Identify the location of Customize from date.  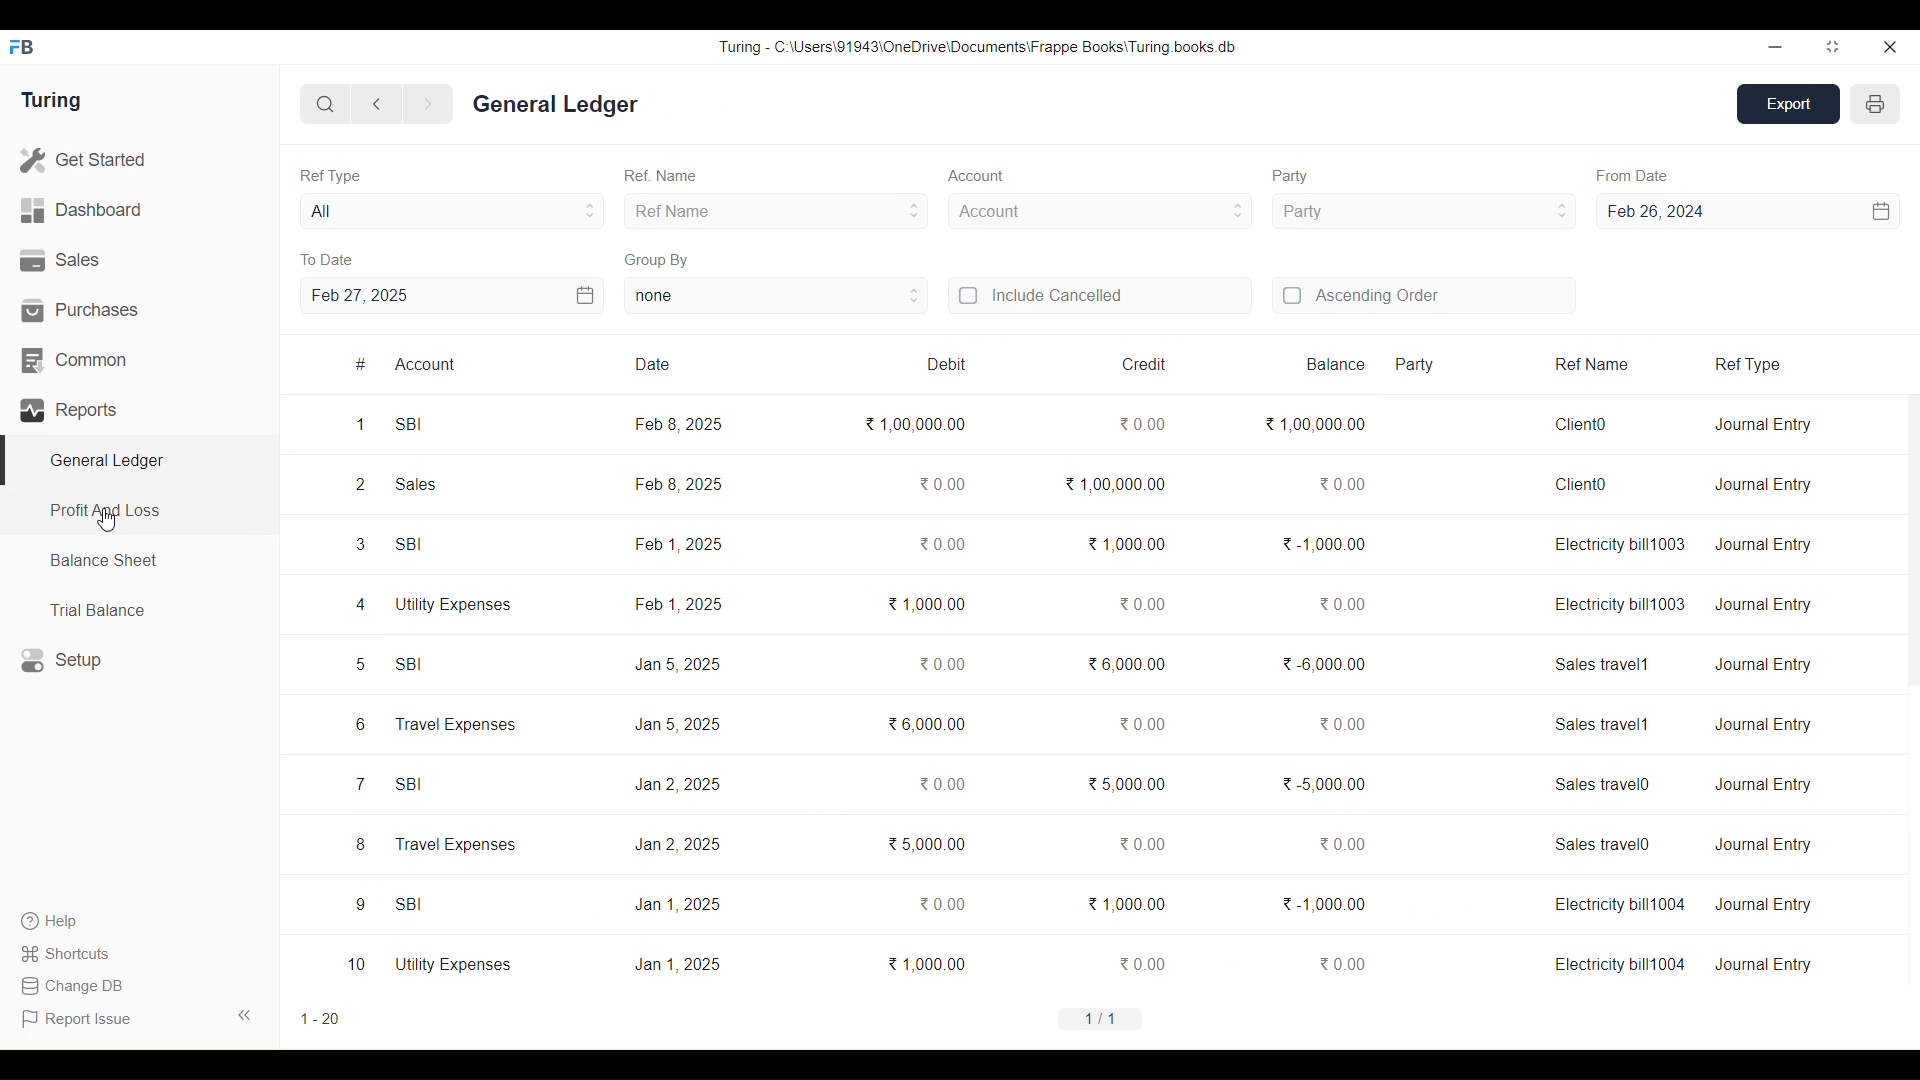
(1805, 211).